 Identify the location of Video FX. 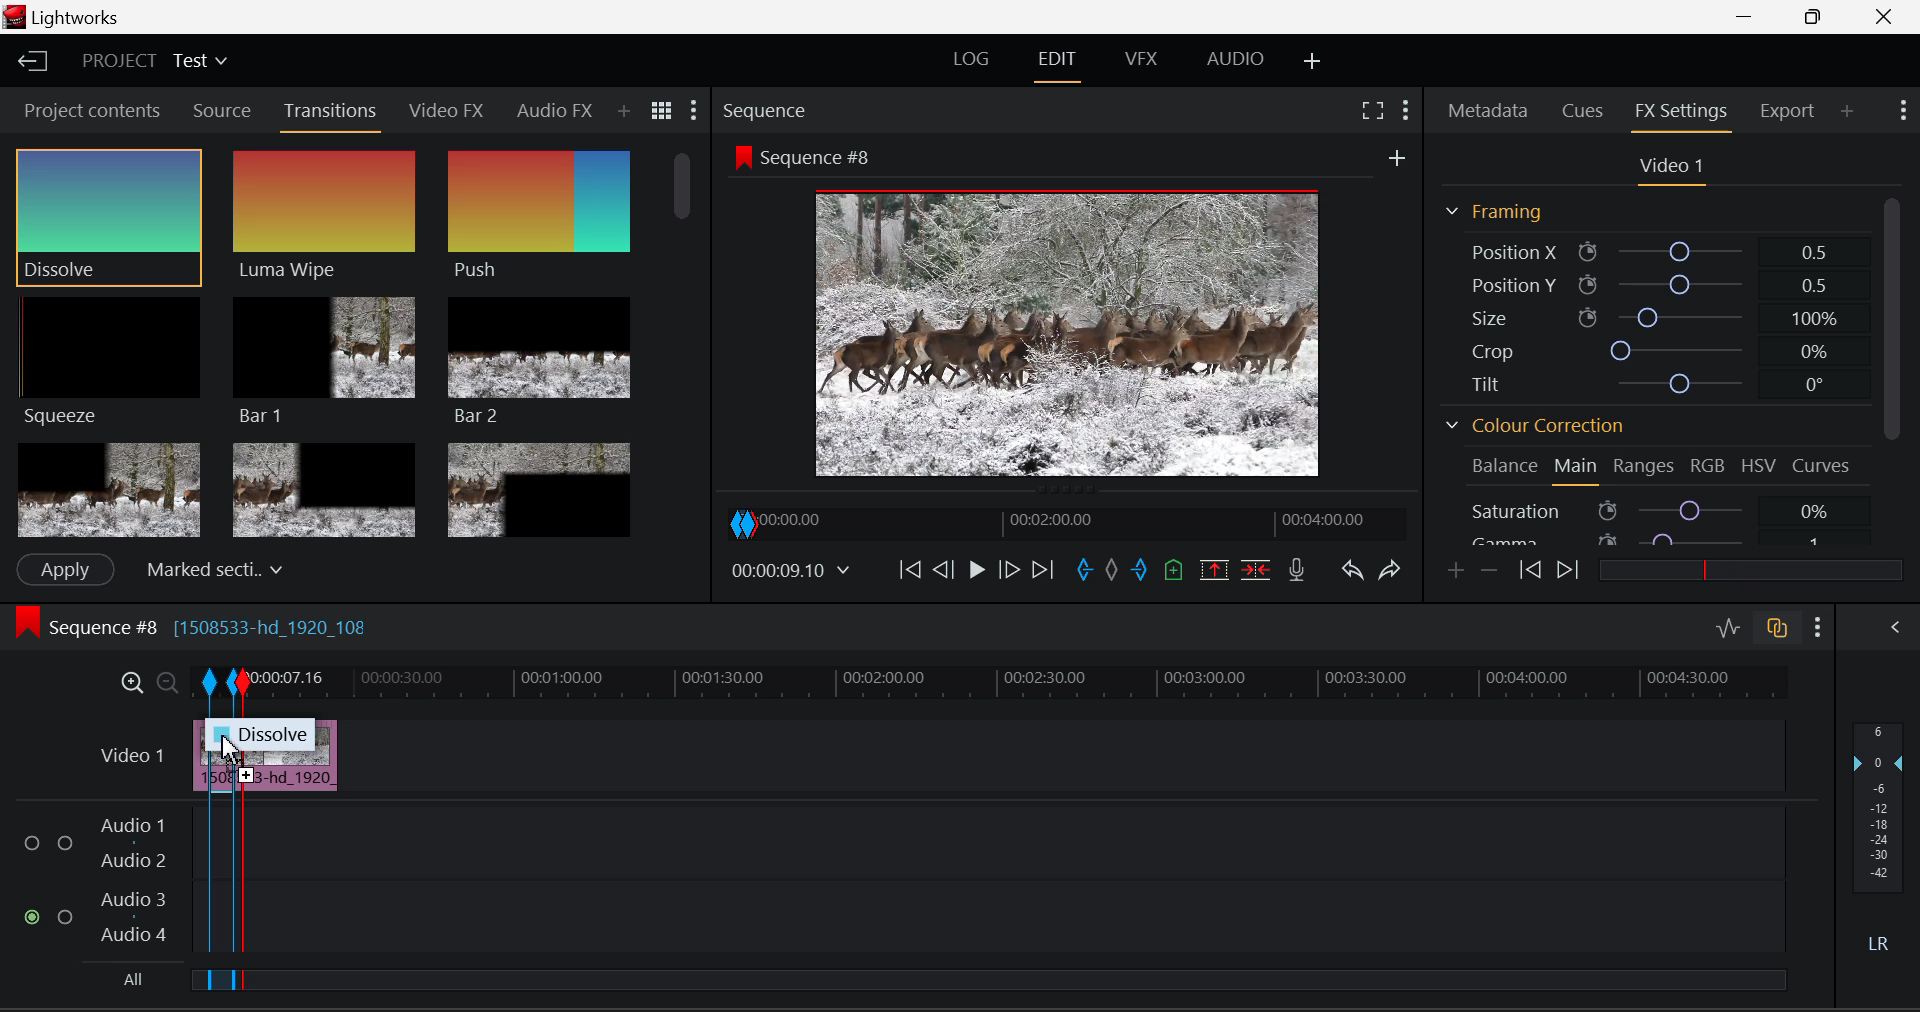
(448, 113).